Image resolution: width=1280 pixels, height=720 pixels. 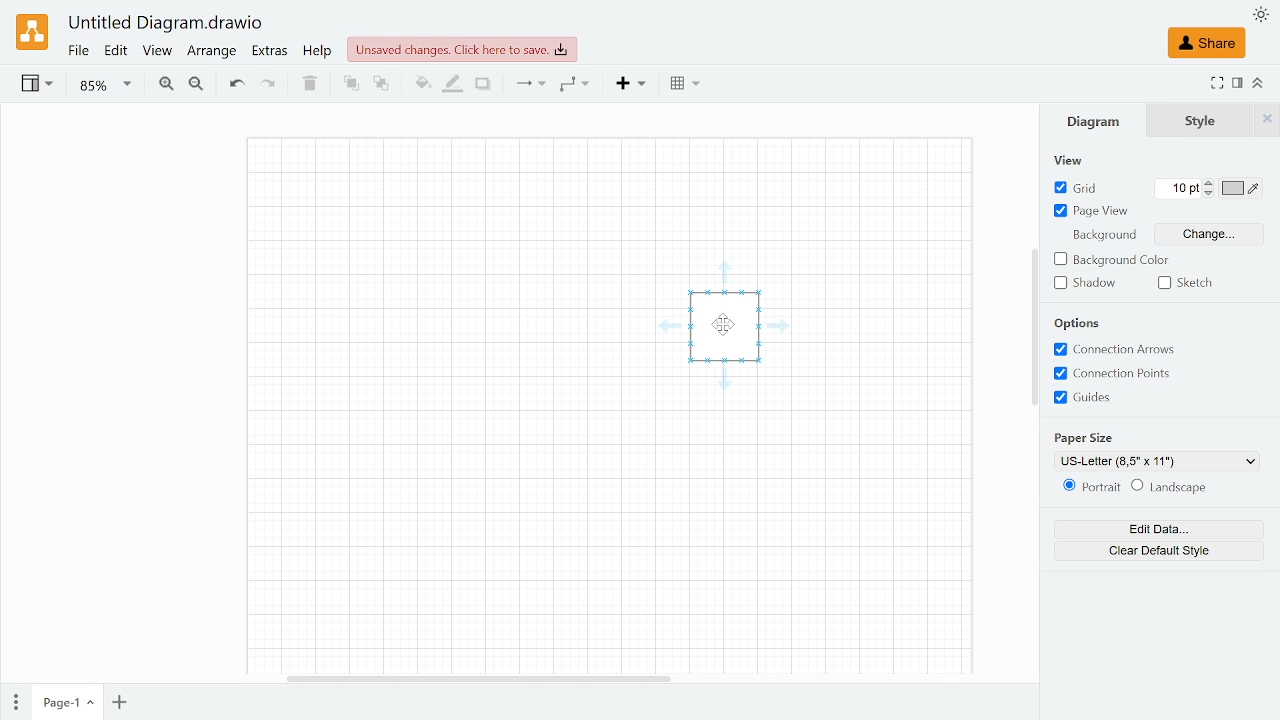 I want to click on View settings, so click(x=35, y=85).